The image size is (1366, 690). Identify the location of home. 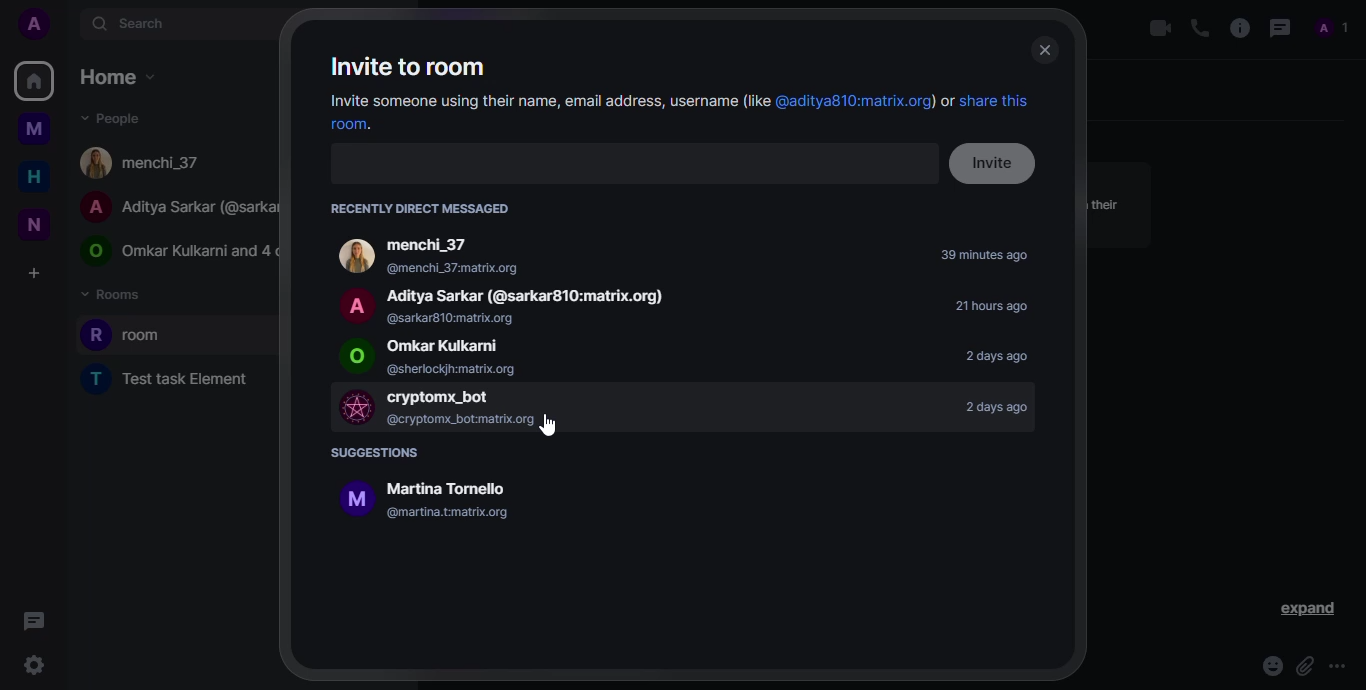
(119, 76).